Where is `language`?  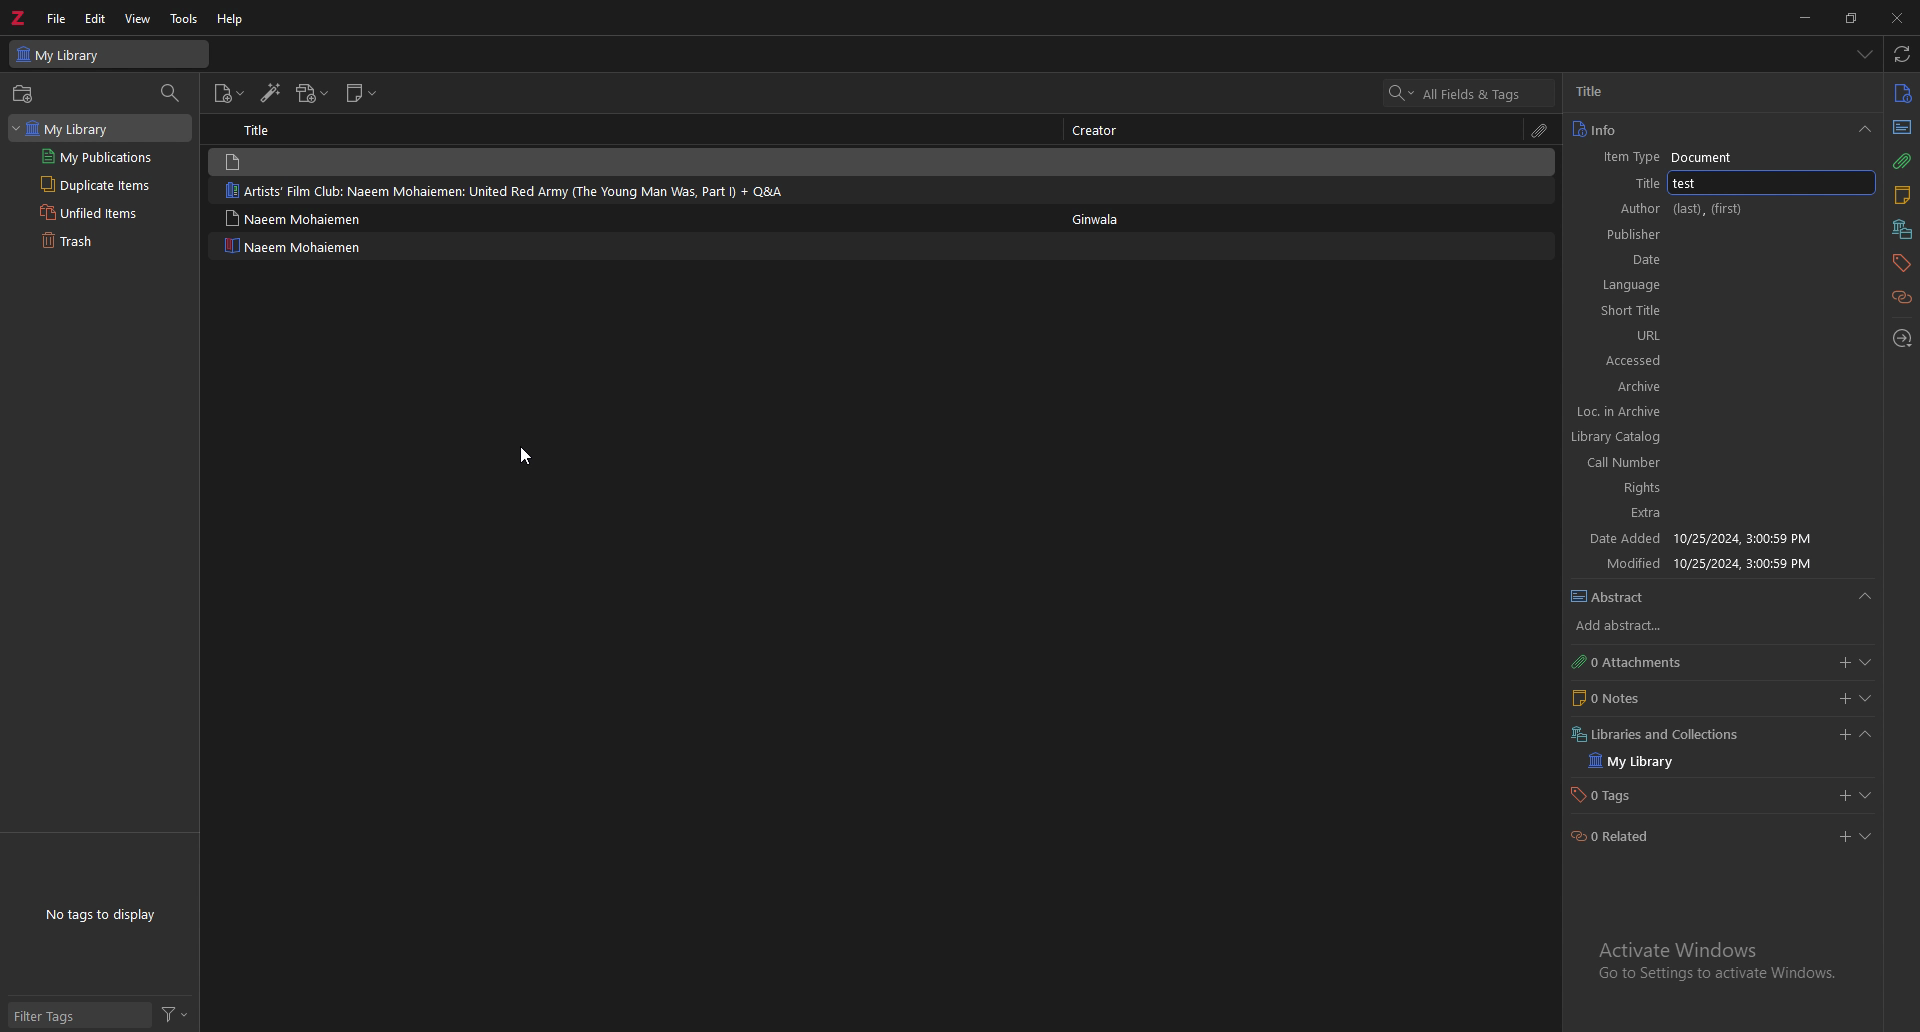
language is located at coordinates (1626, 591).